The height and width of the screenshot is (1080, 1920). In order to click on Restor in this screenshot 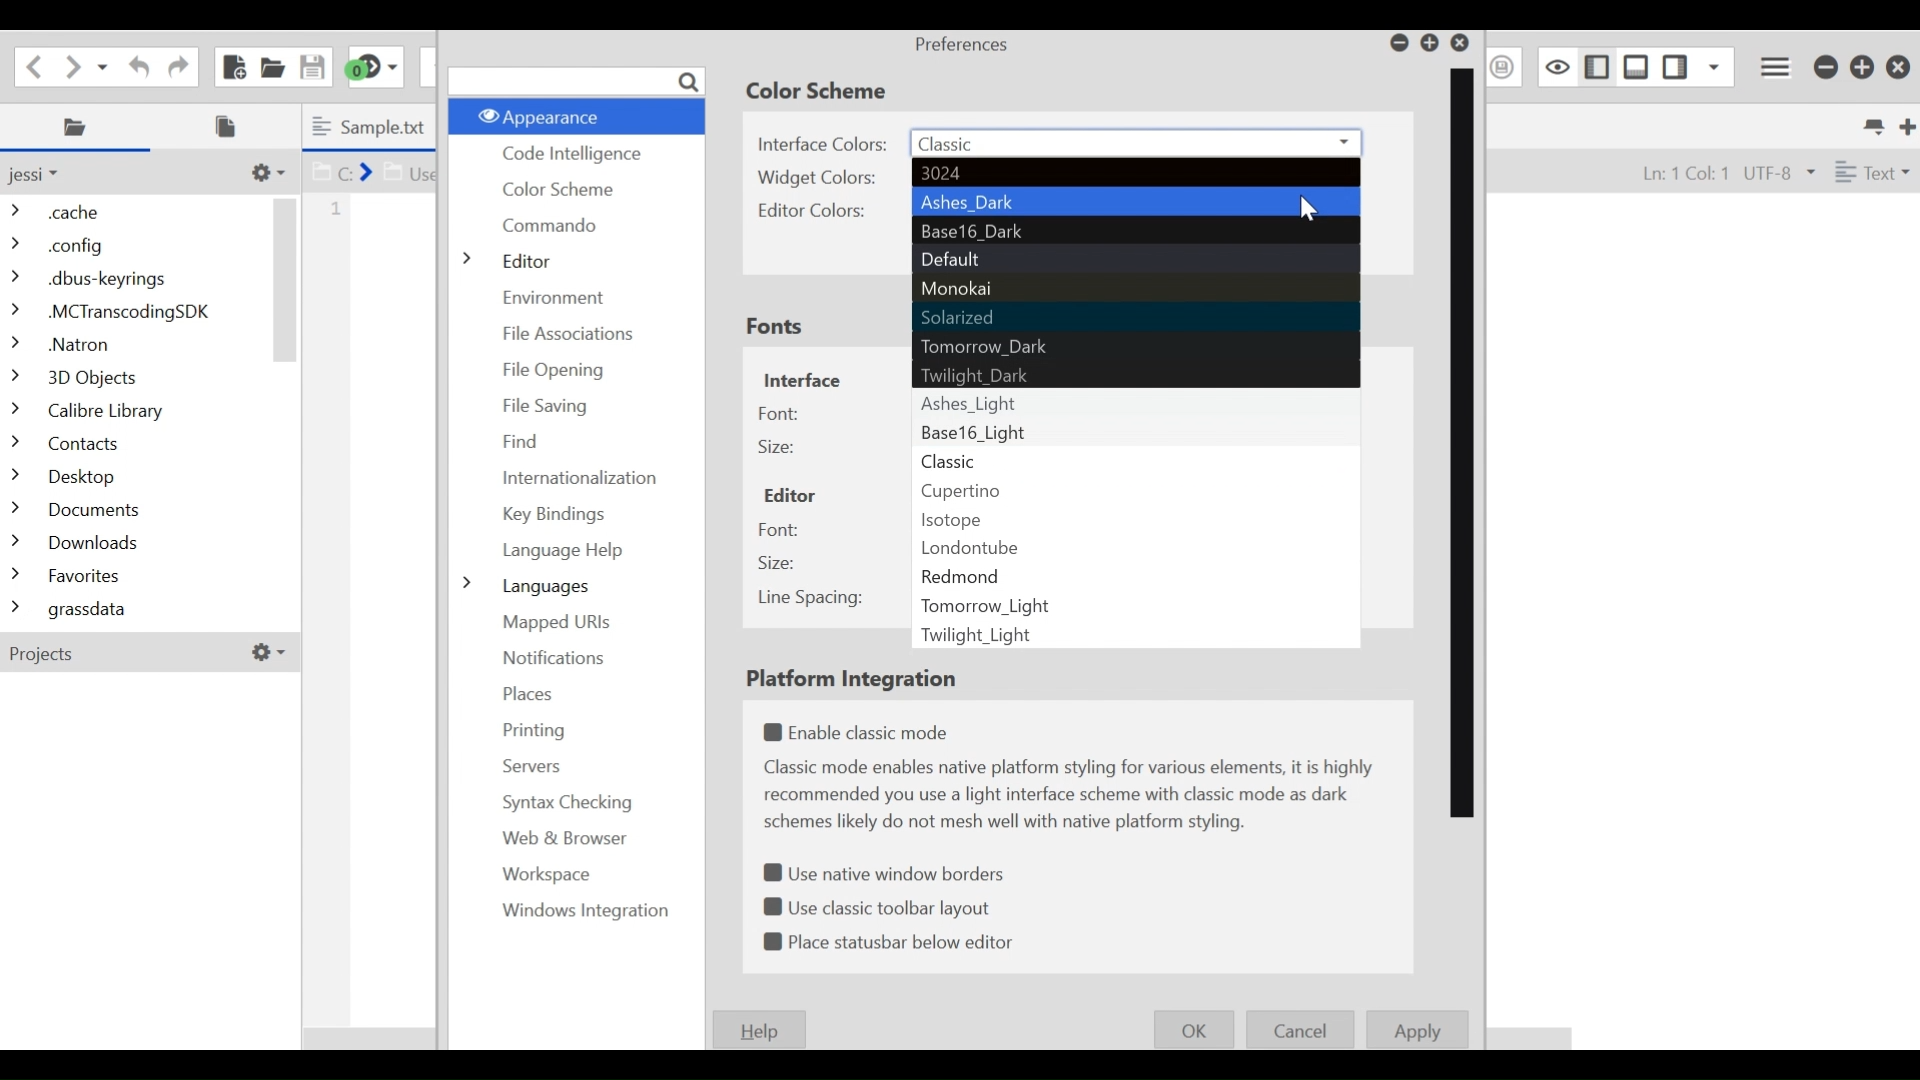, I will do `click(1430, 43)`.